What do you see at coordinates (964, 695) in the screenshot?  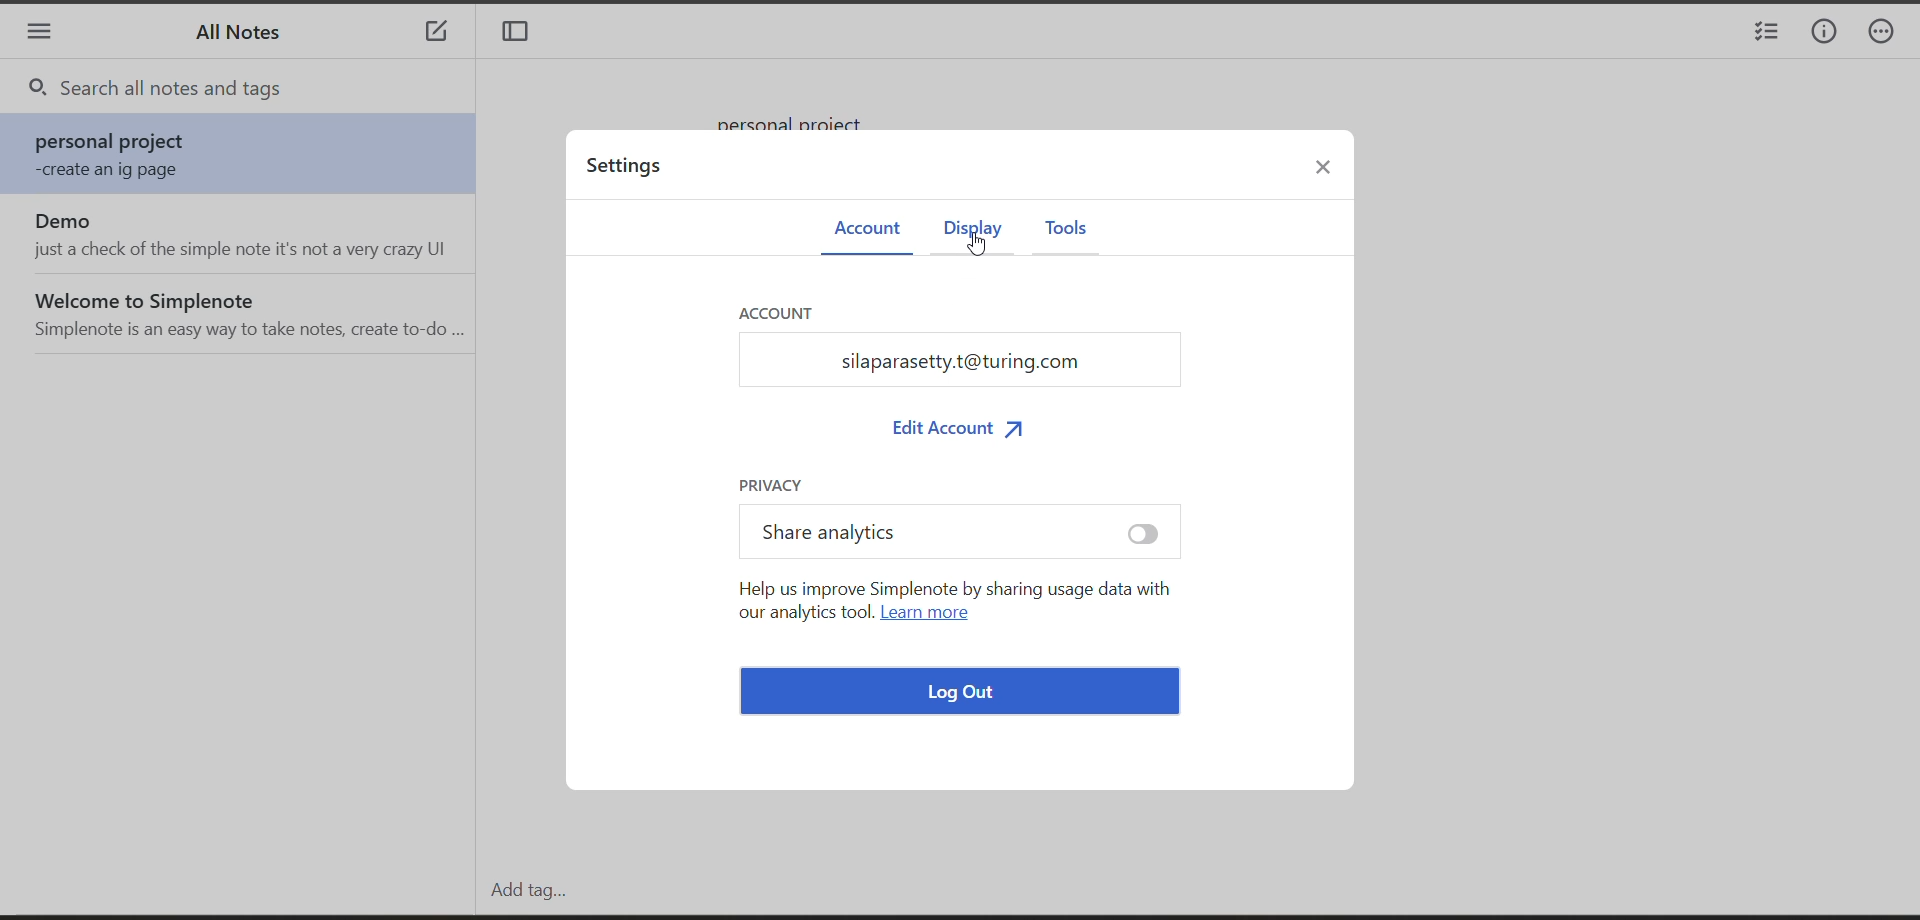 I see `log out` at bounding box center [964, 695].